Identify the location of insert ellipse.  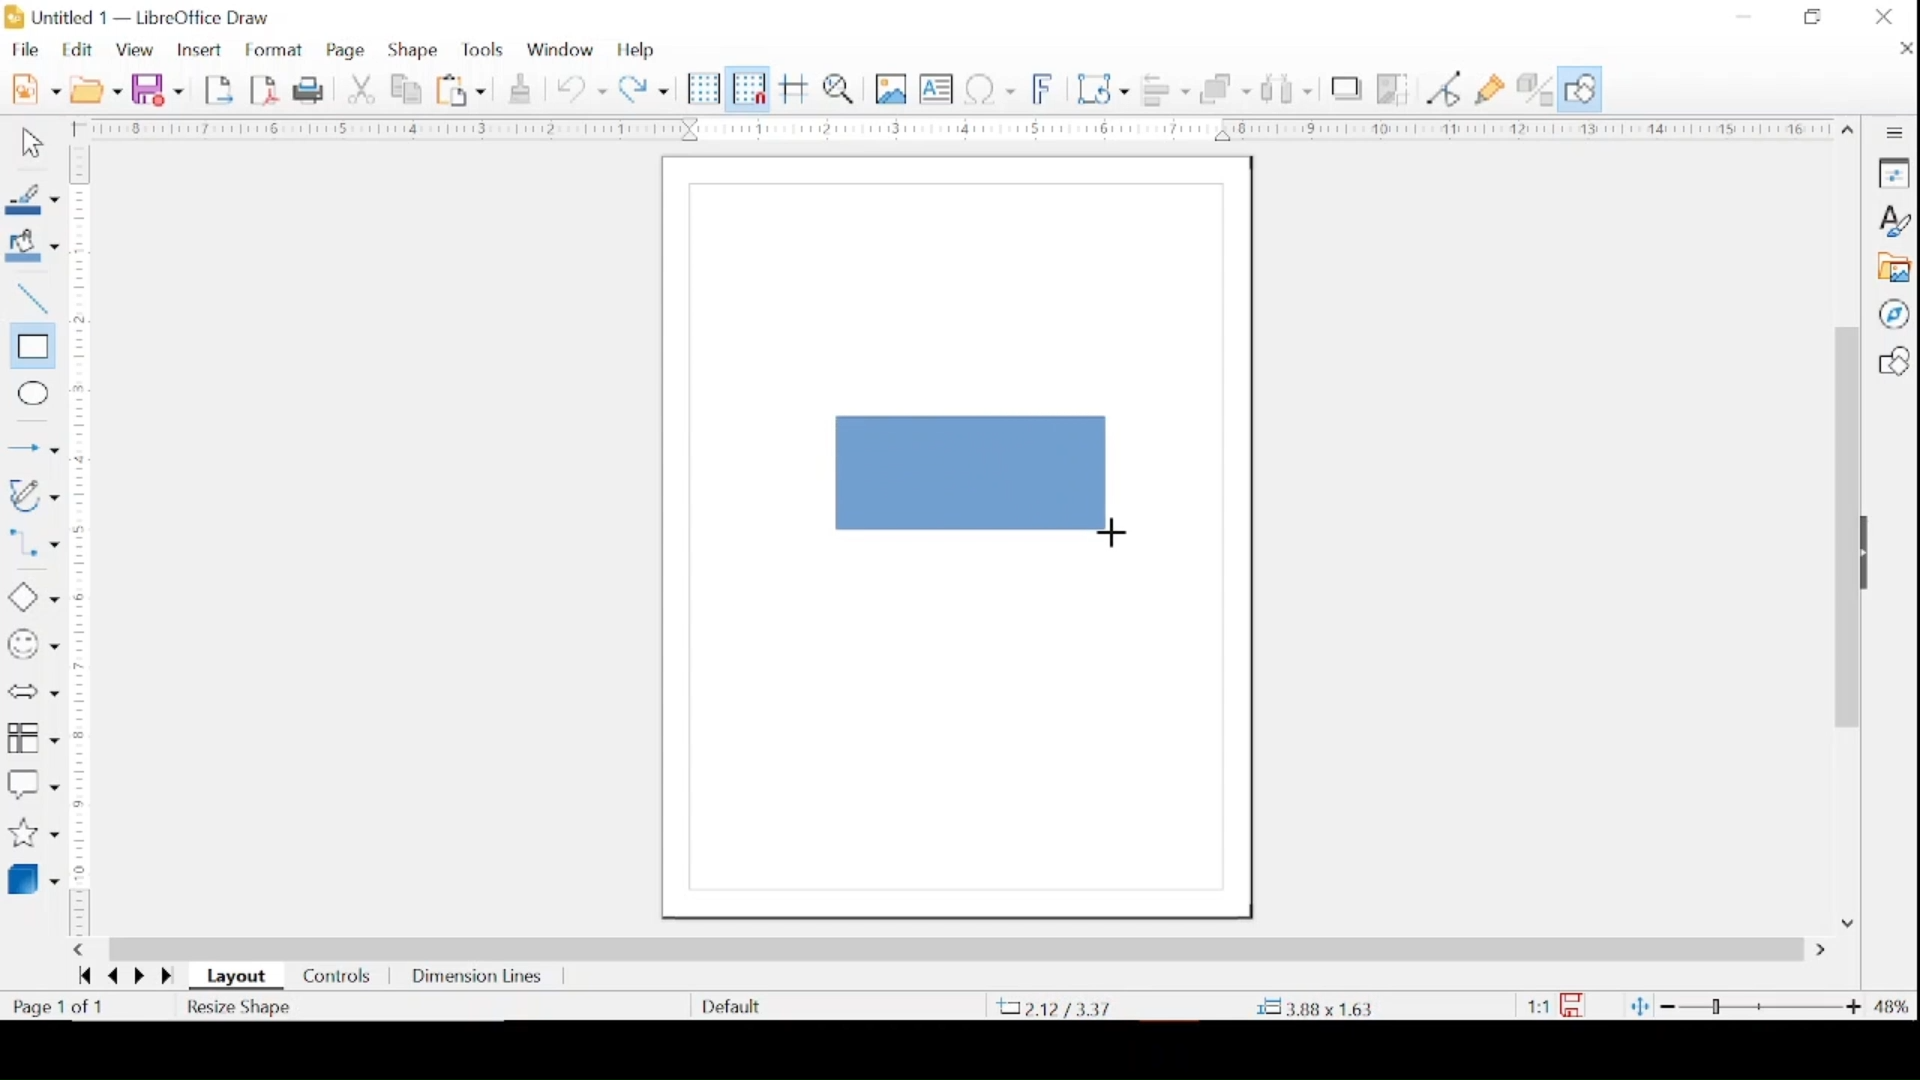
(29, 394).